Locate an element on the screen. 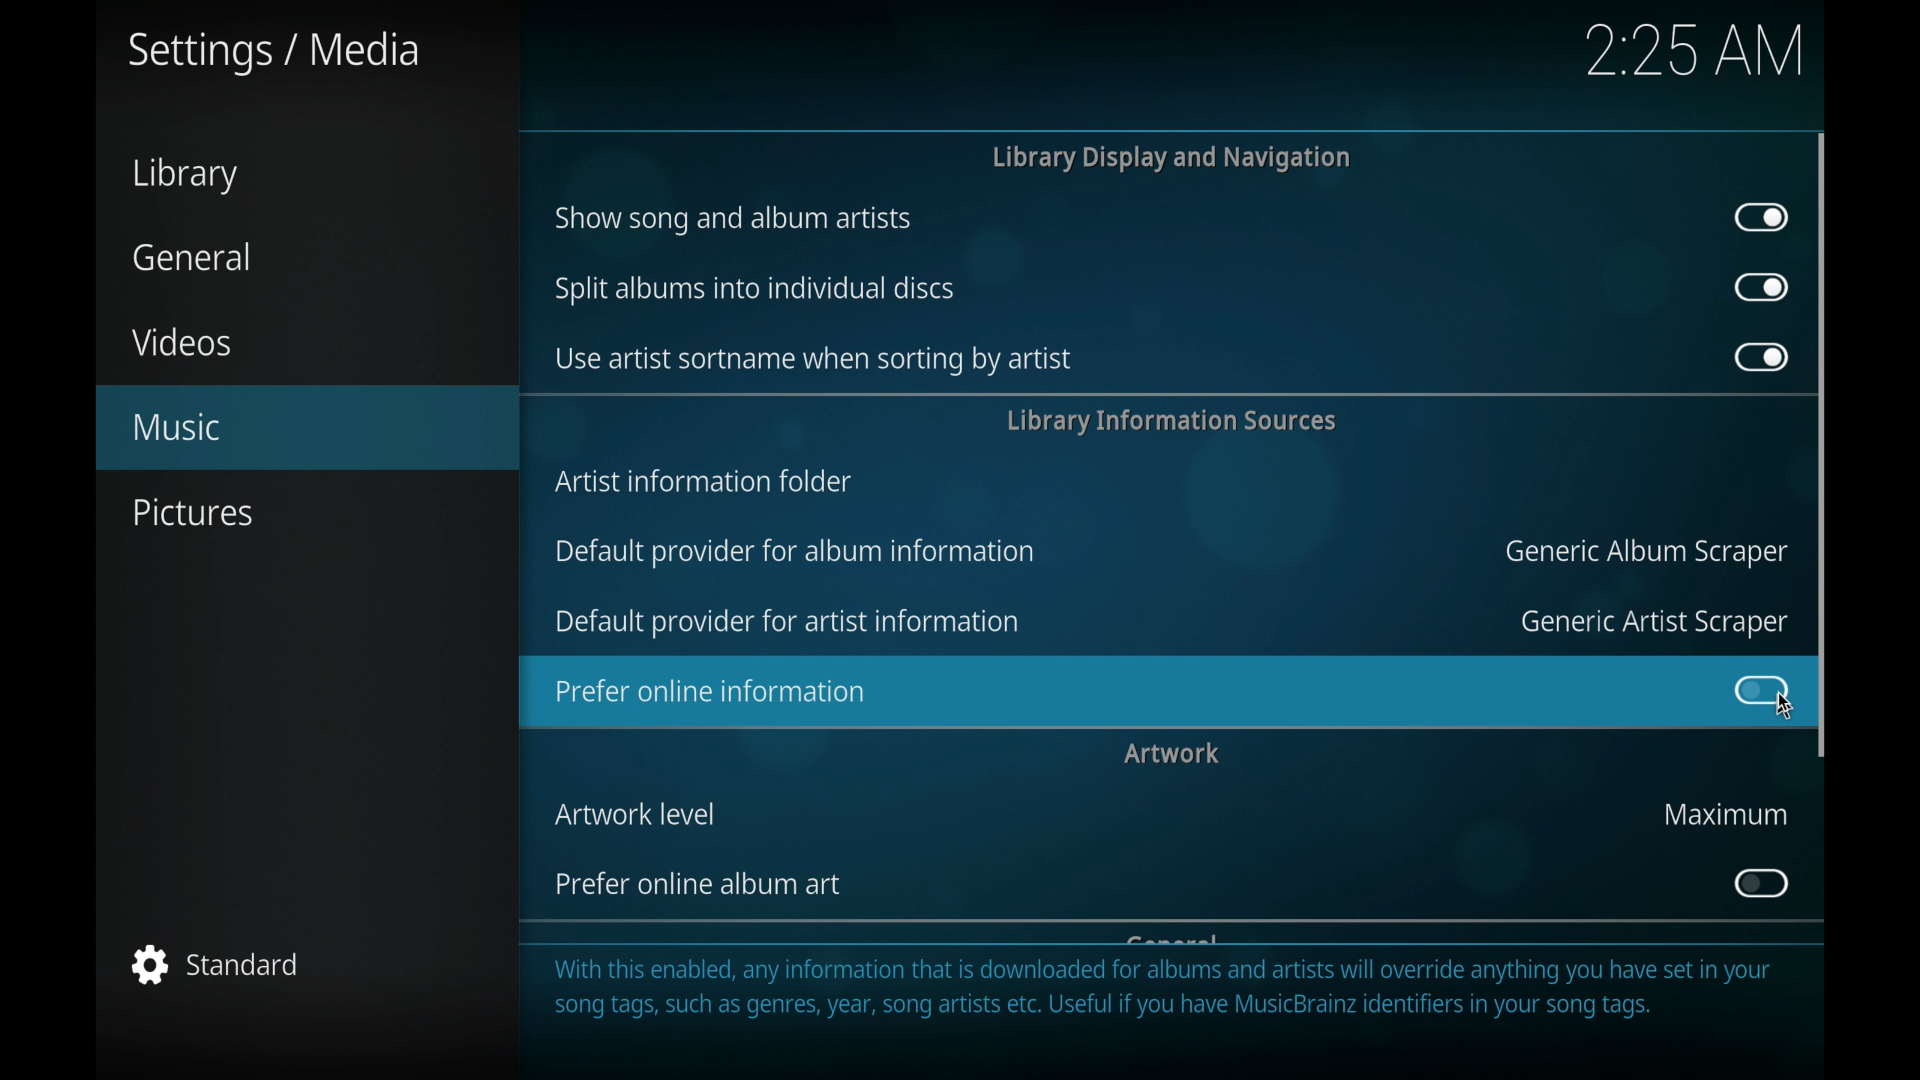 This screenshot has width=1920, height=1080. settings/media is located at coordinates (275, 53).